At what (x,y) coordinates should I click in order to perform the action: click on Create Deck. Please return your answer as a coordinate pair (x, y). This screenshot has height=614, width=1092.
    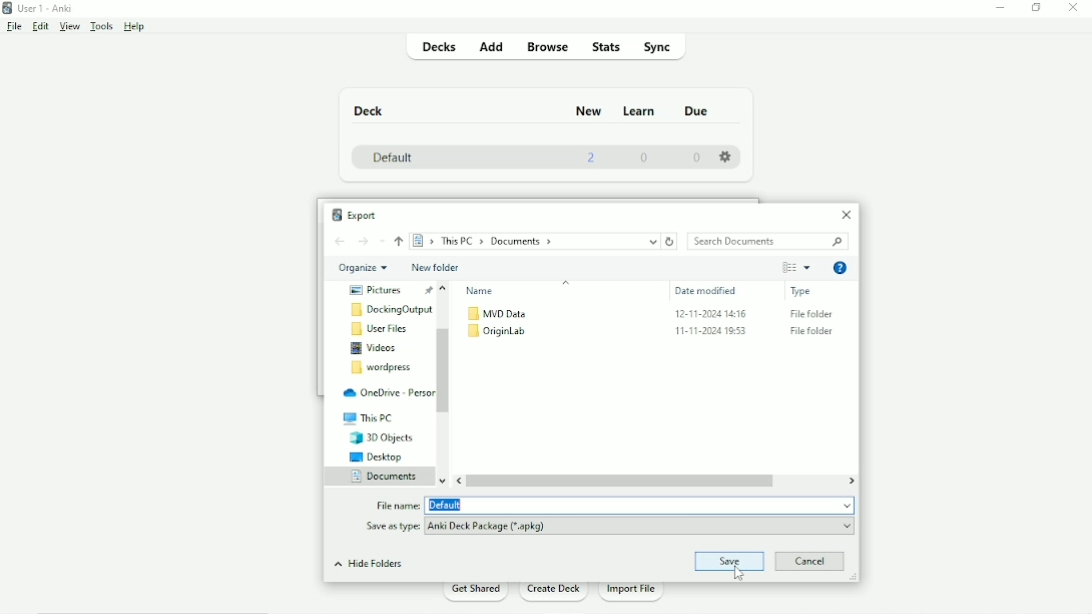
    Looking at the image, I should click on (553, 593).